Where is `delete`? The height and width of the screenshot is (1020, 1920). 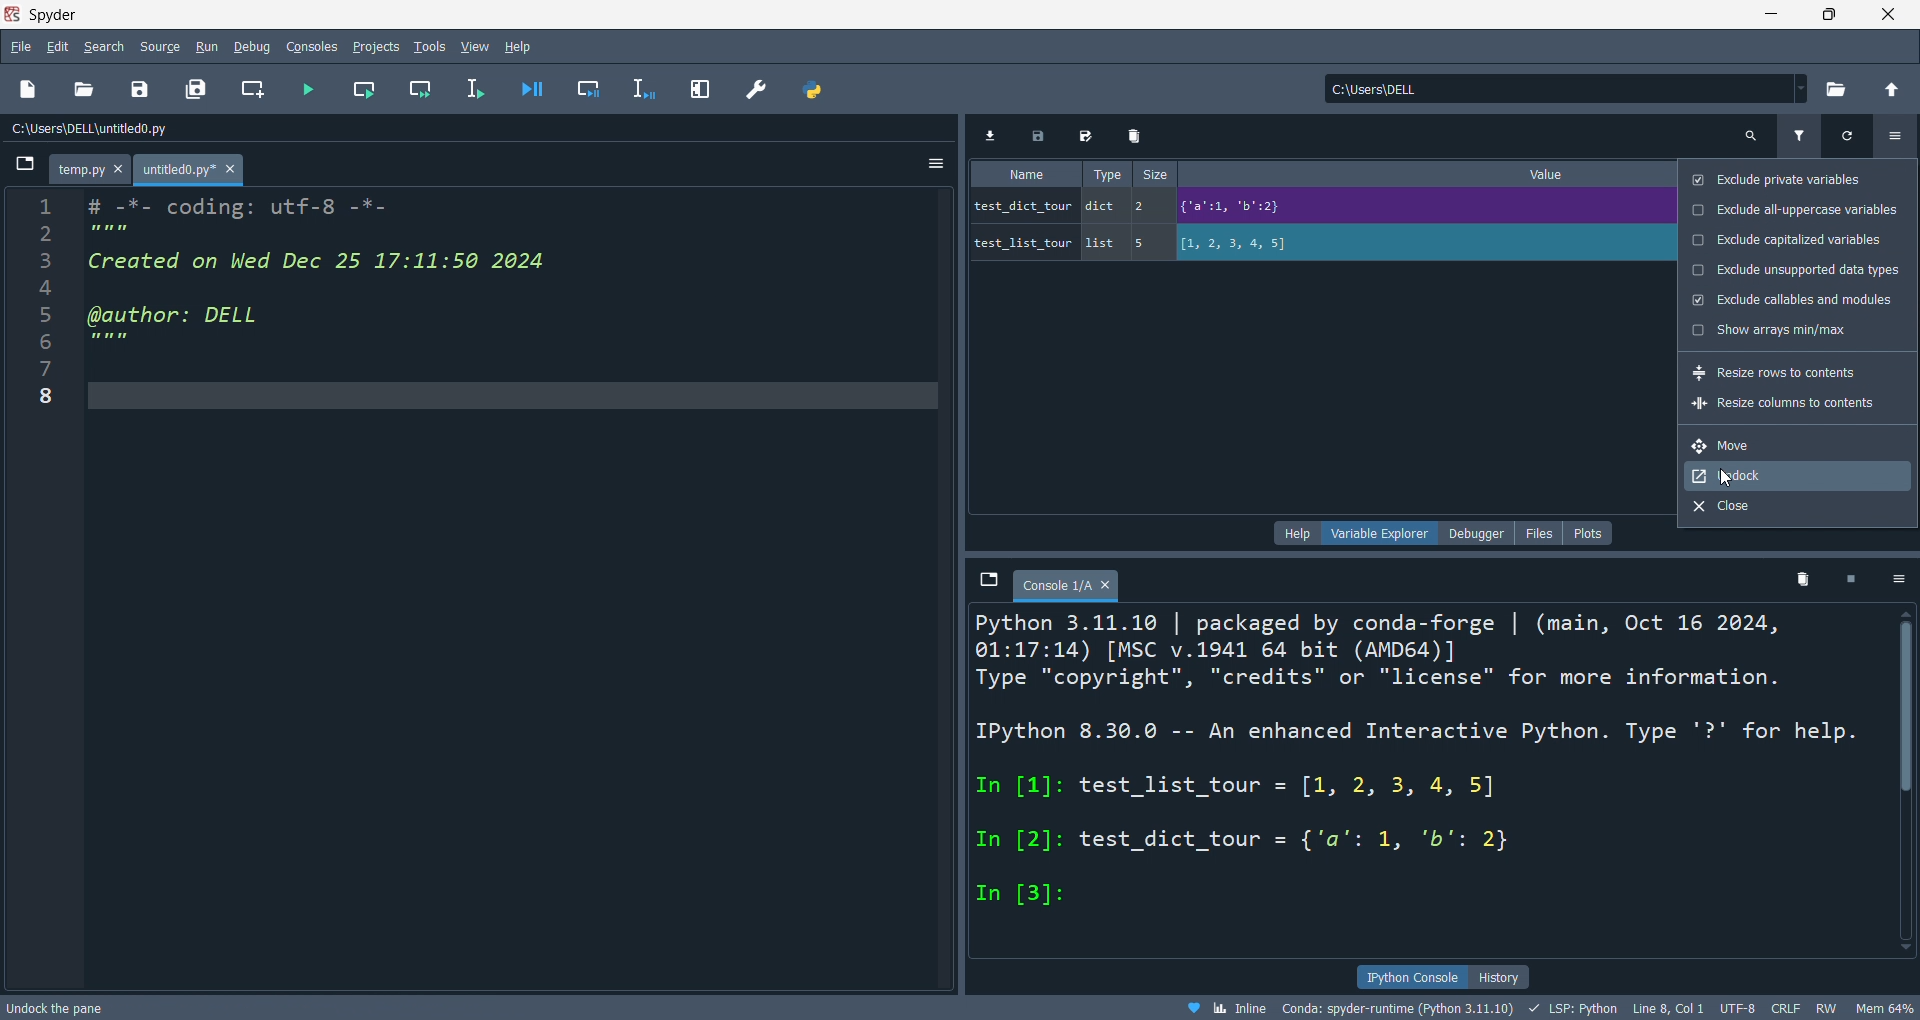
delete is located at coordinates (1804, 580).